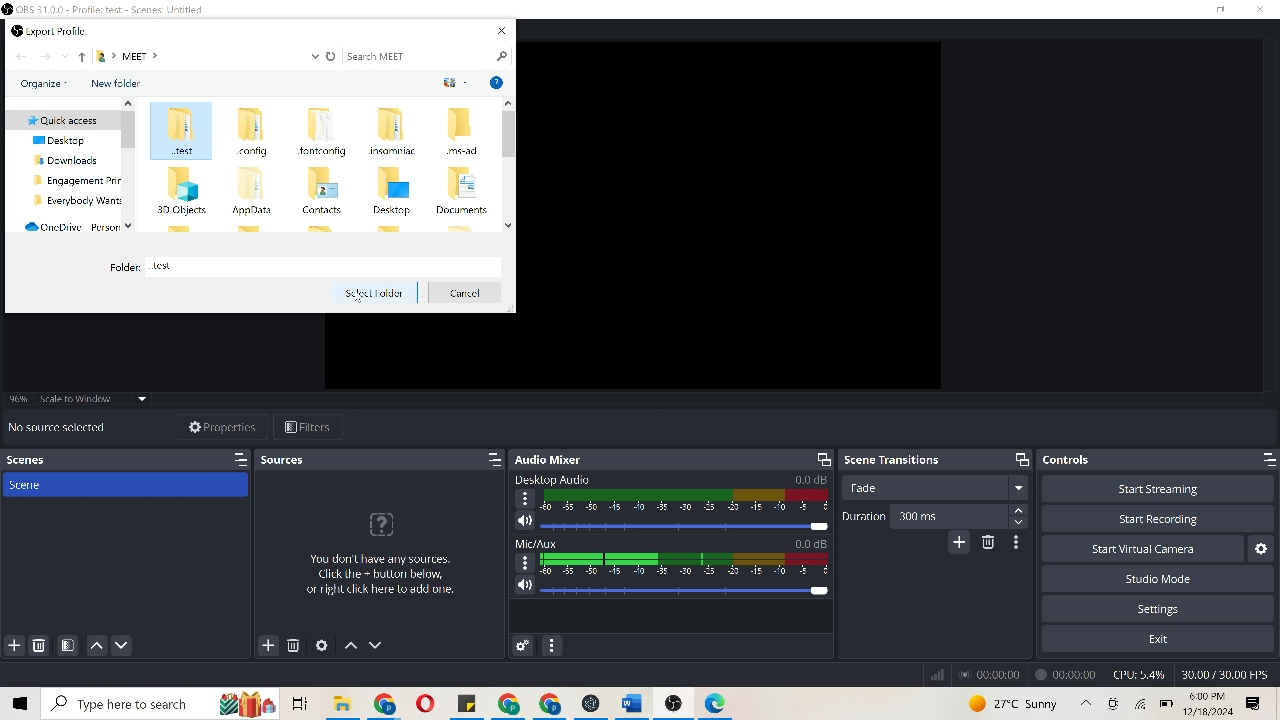 The image size is (1280, 720). Describe the element at coordinates (992, 545) in the screenshot. I see `remove` at that location.